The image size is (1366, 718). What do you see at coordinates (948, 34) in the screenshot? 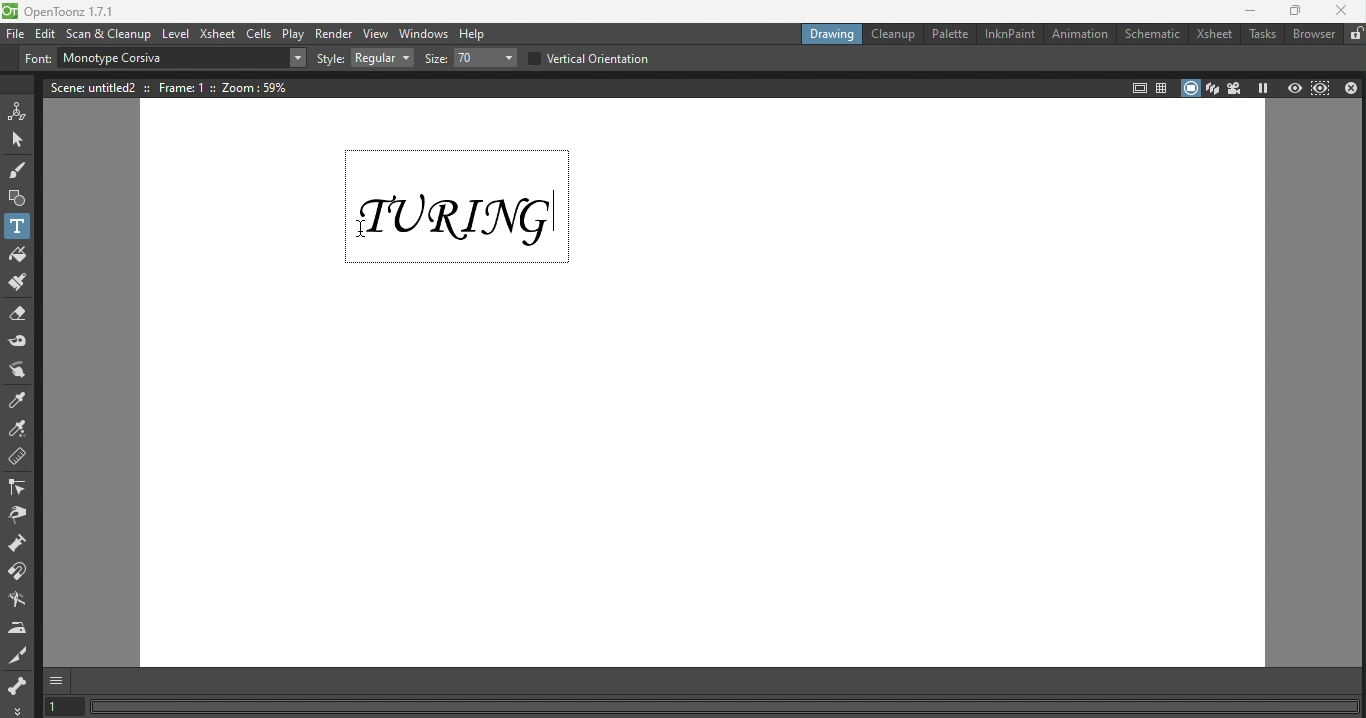
I see `Palette` at bounding box center [948, 34].